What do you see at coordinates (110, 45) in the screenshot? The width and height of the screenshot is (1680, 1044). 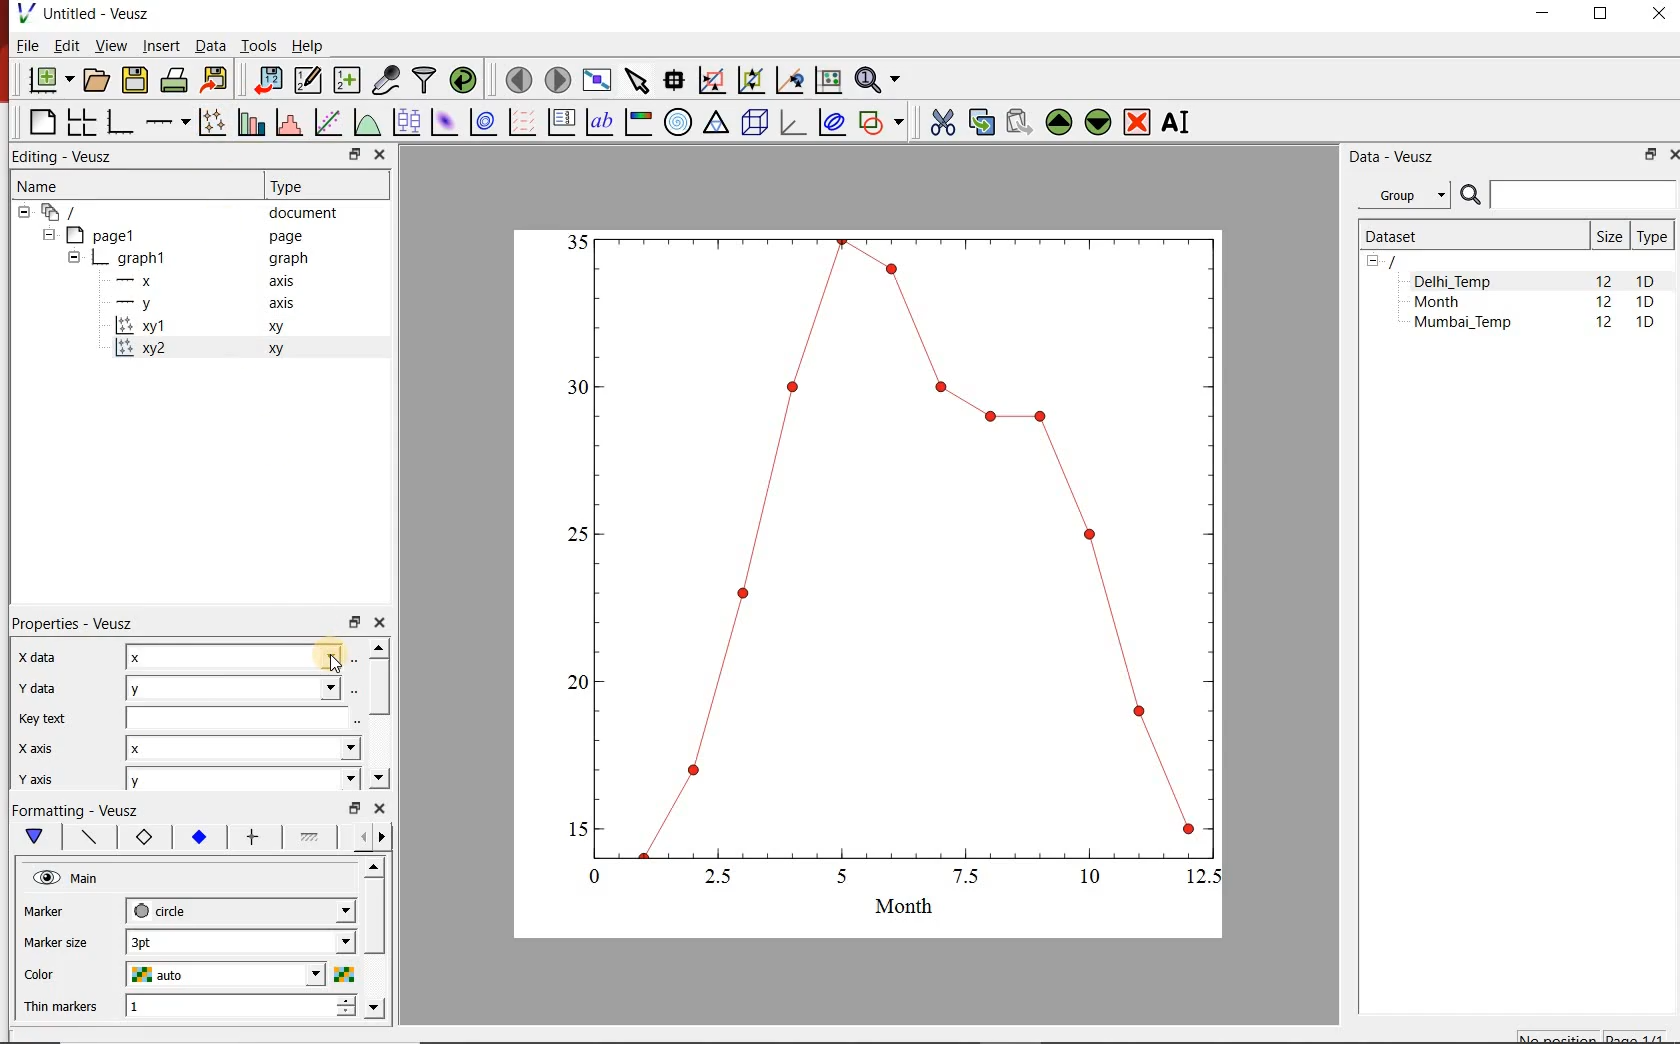 I see `View` at bounding box center [110, 45].